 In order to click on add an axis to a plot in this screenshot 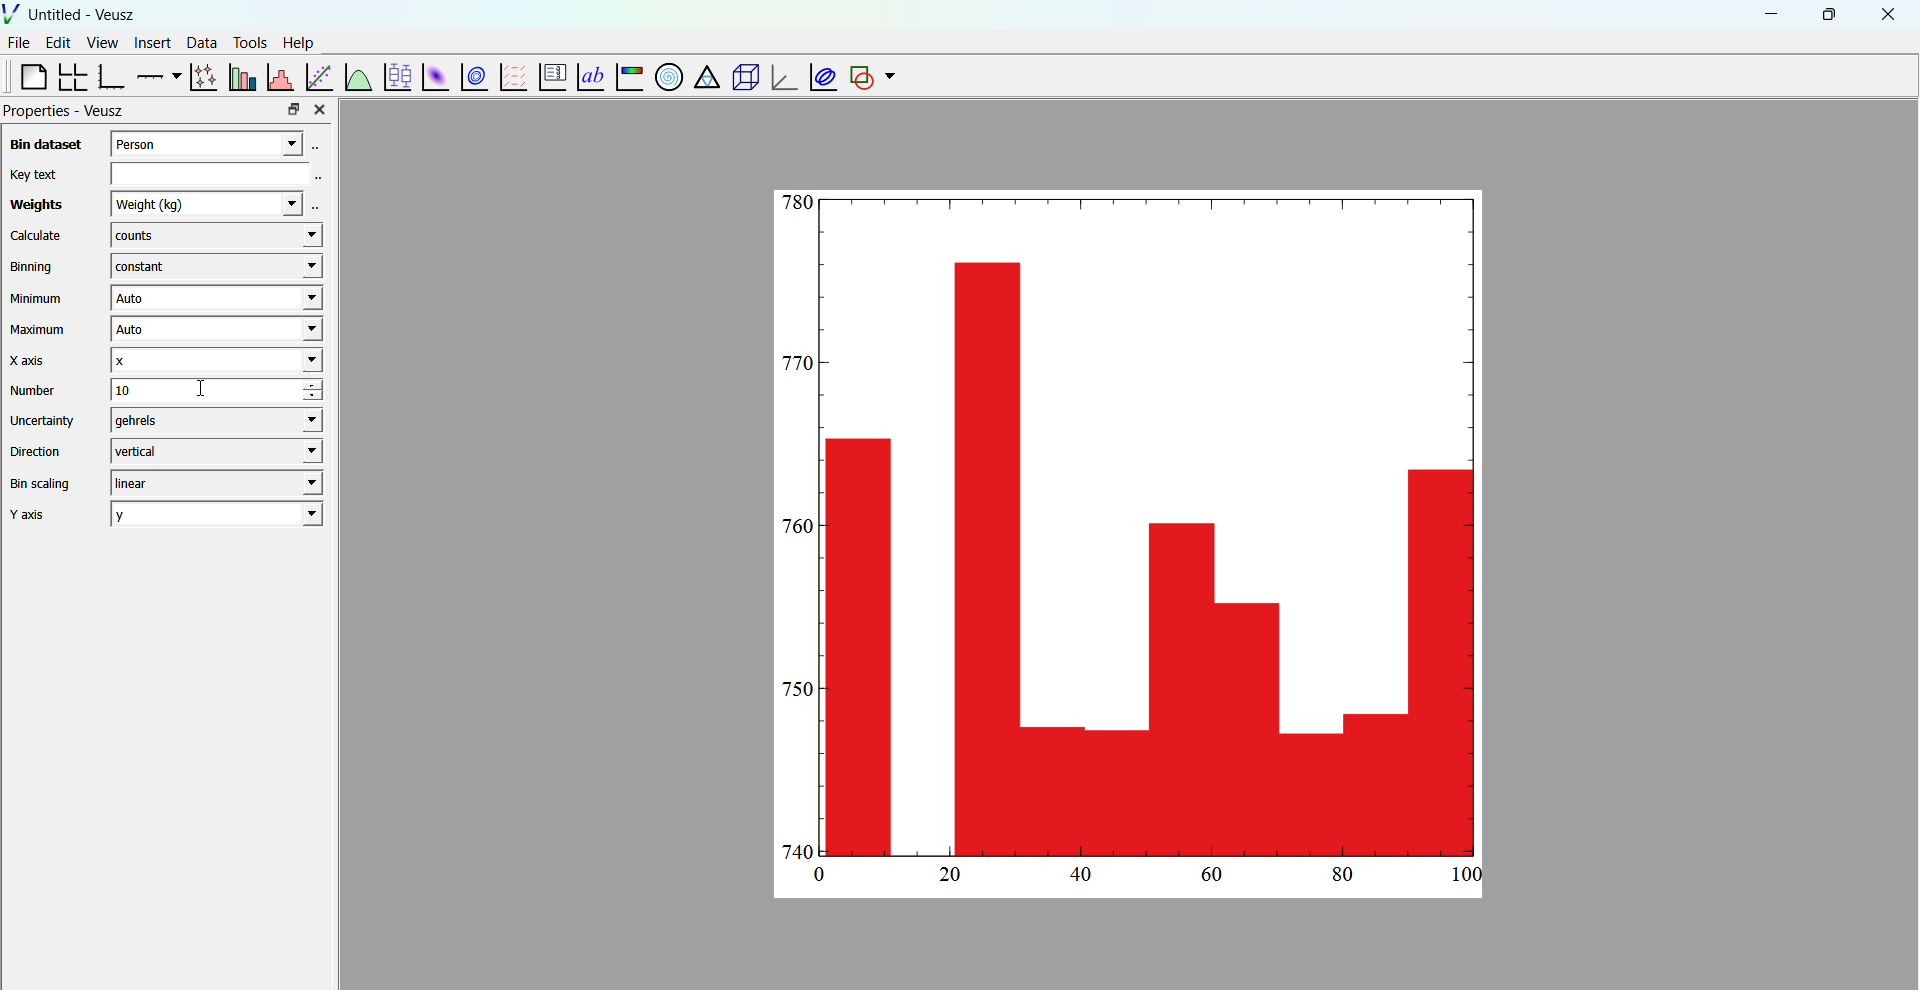, I will do `click(156, 75)`.